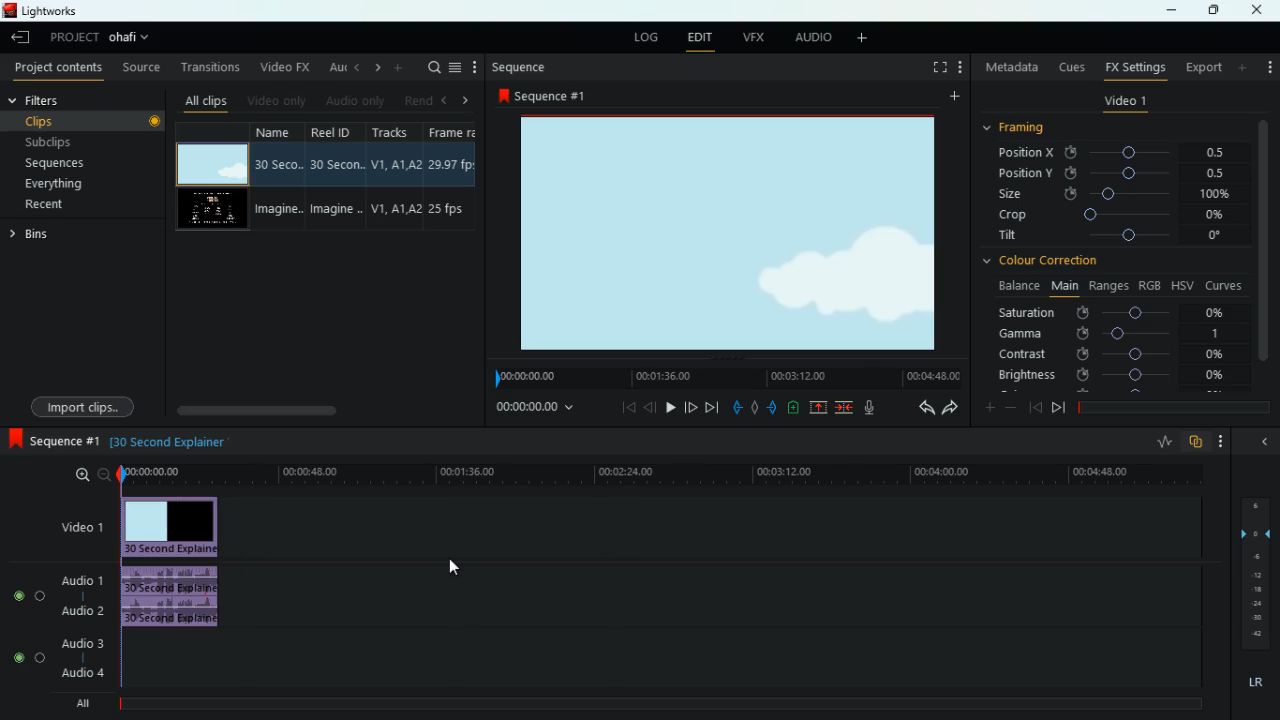  Describe the element at coordinates (1175, 10) in the screenshot. I see `minimize` at that location.